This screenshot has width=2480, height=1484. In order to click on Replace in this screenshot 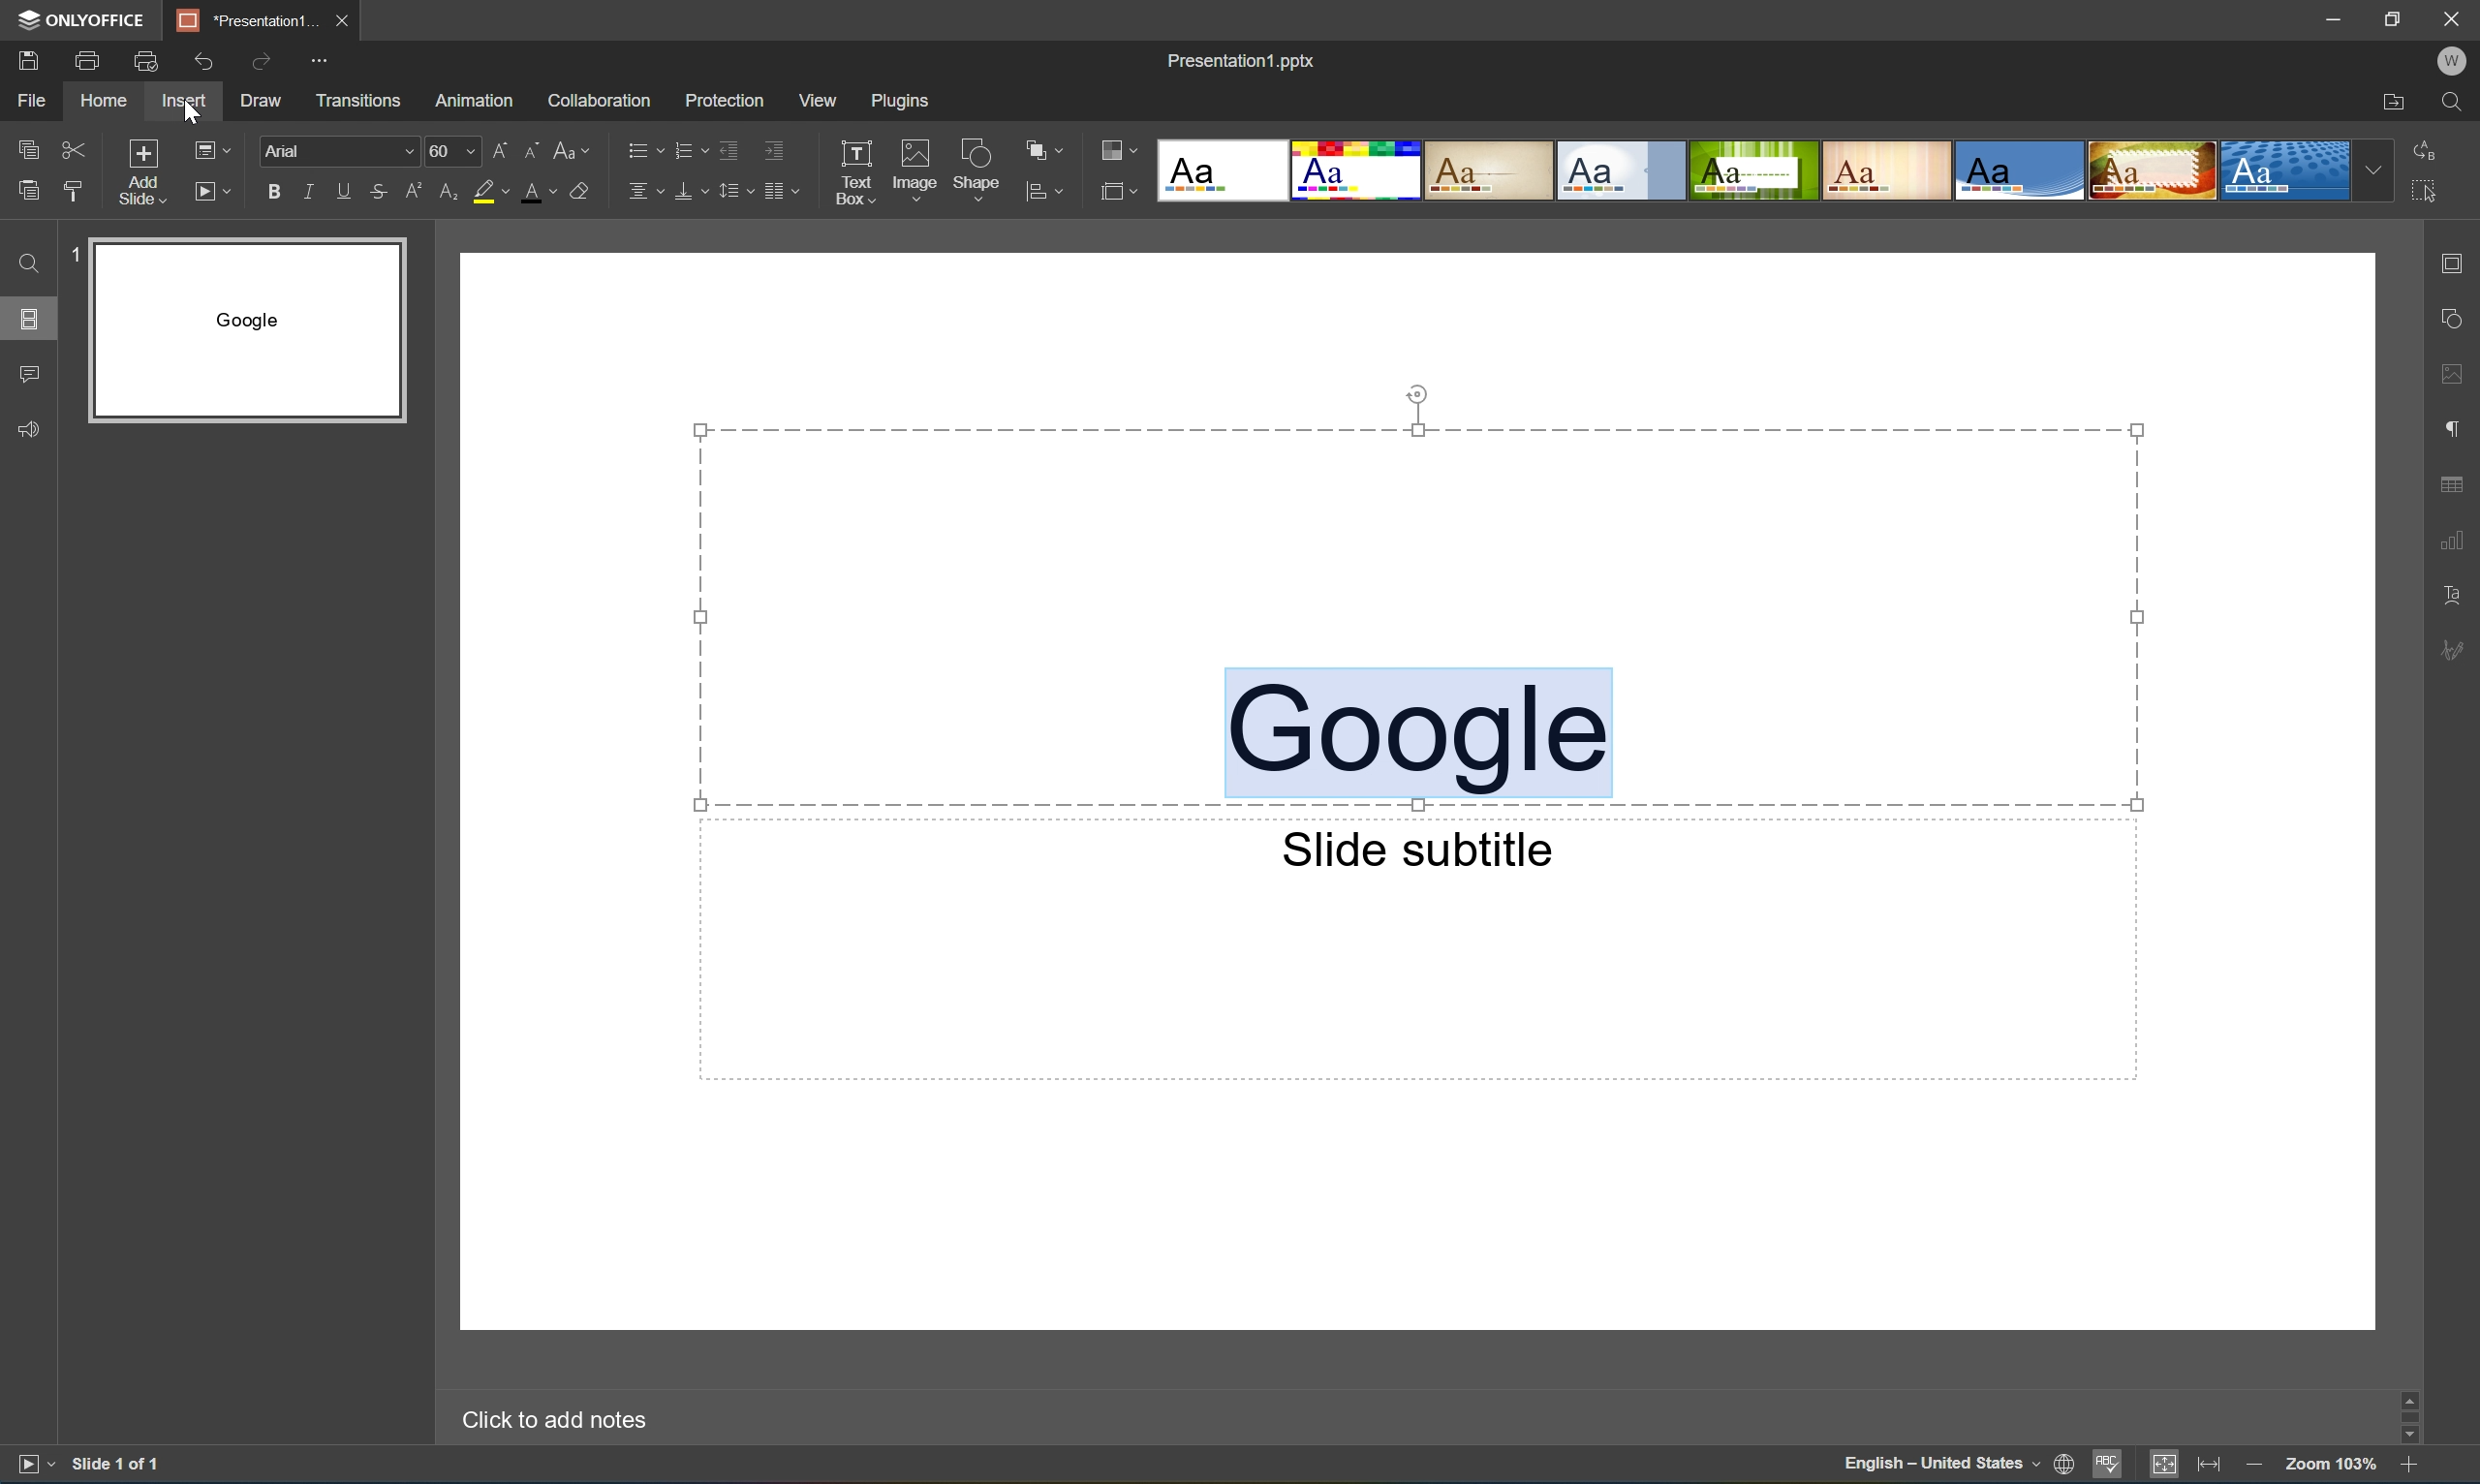, I will do `click(2429, 151)`.